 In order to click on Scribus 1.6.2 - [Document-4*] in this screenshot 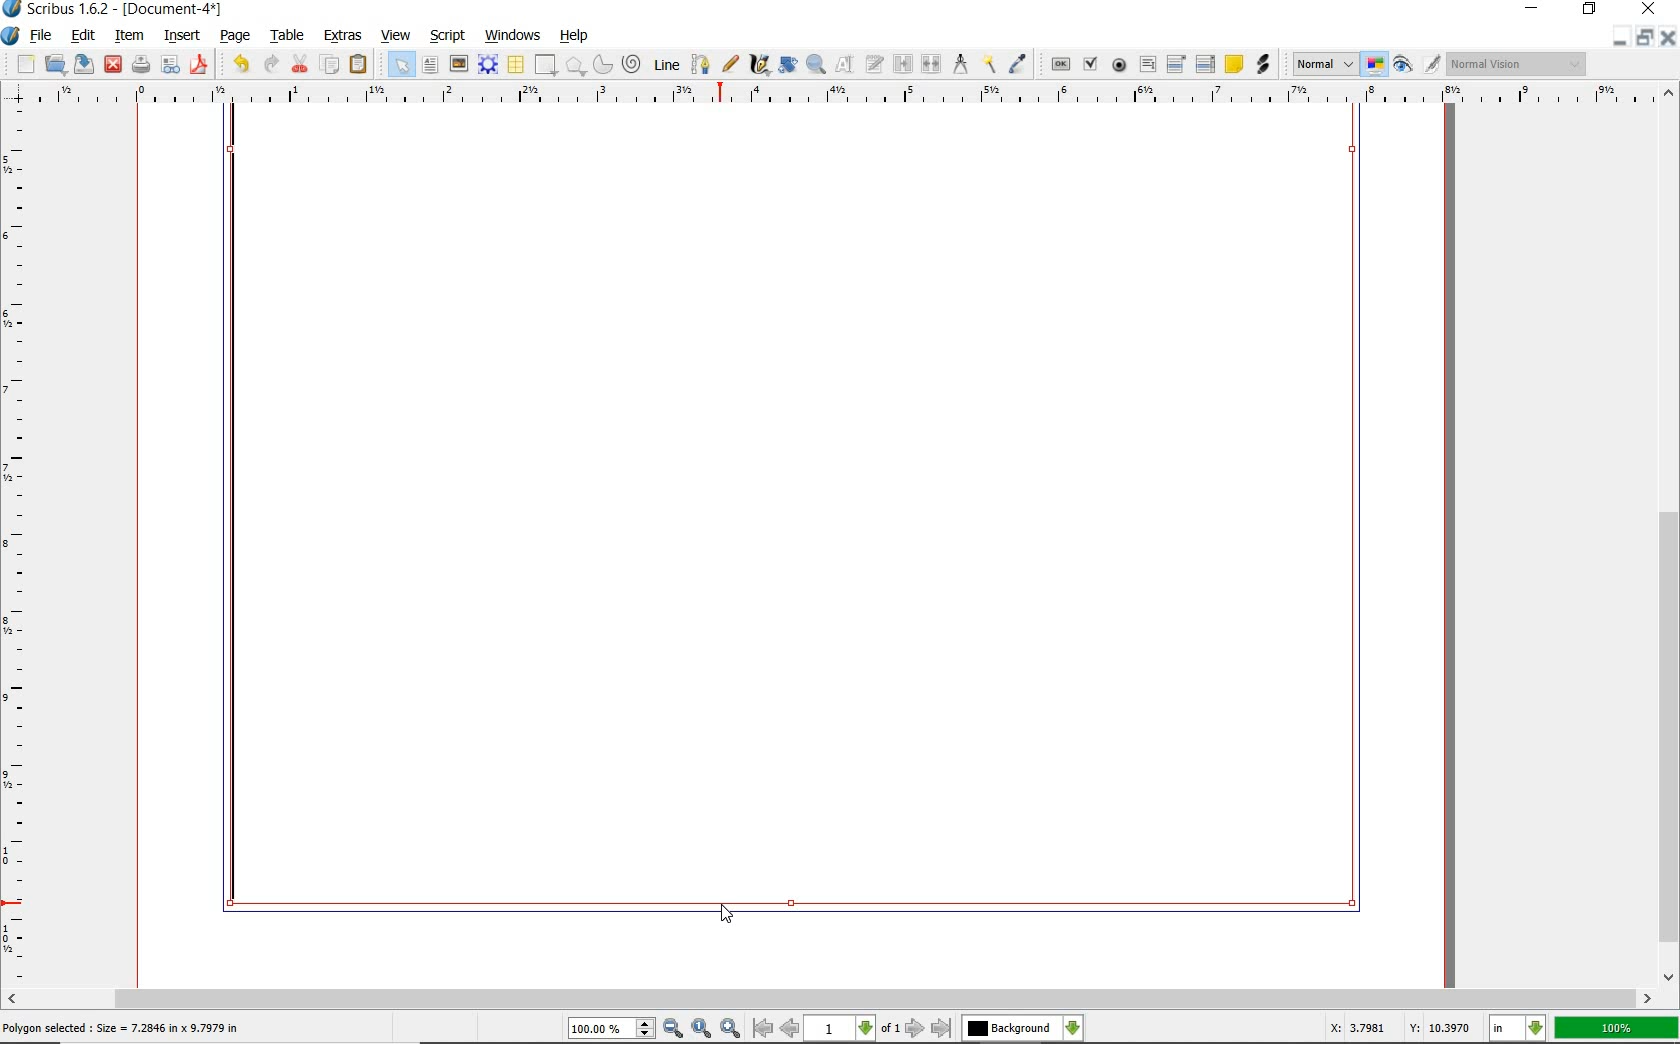, I will do `click(115, 10)`.